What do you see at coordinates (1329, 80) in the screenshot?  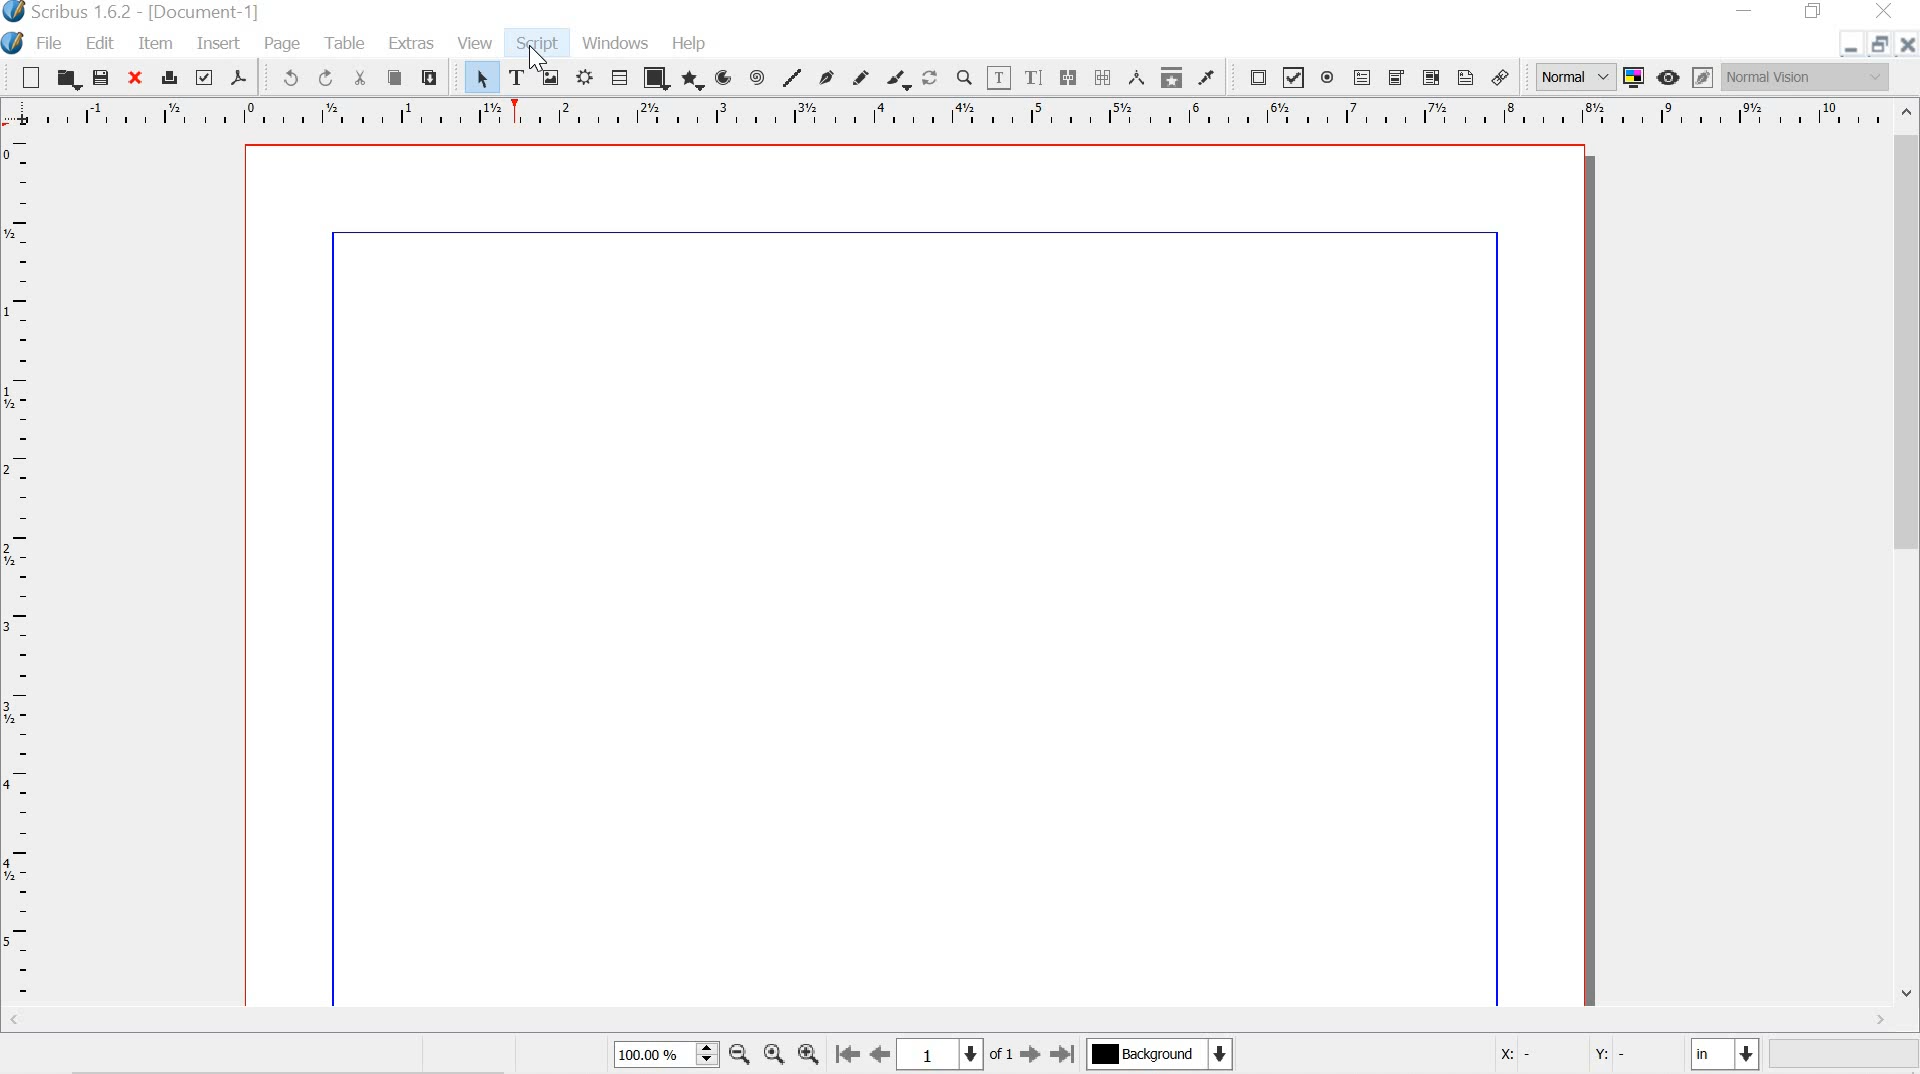 I see `pdf radio button` at bounding box center [1329, 80].